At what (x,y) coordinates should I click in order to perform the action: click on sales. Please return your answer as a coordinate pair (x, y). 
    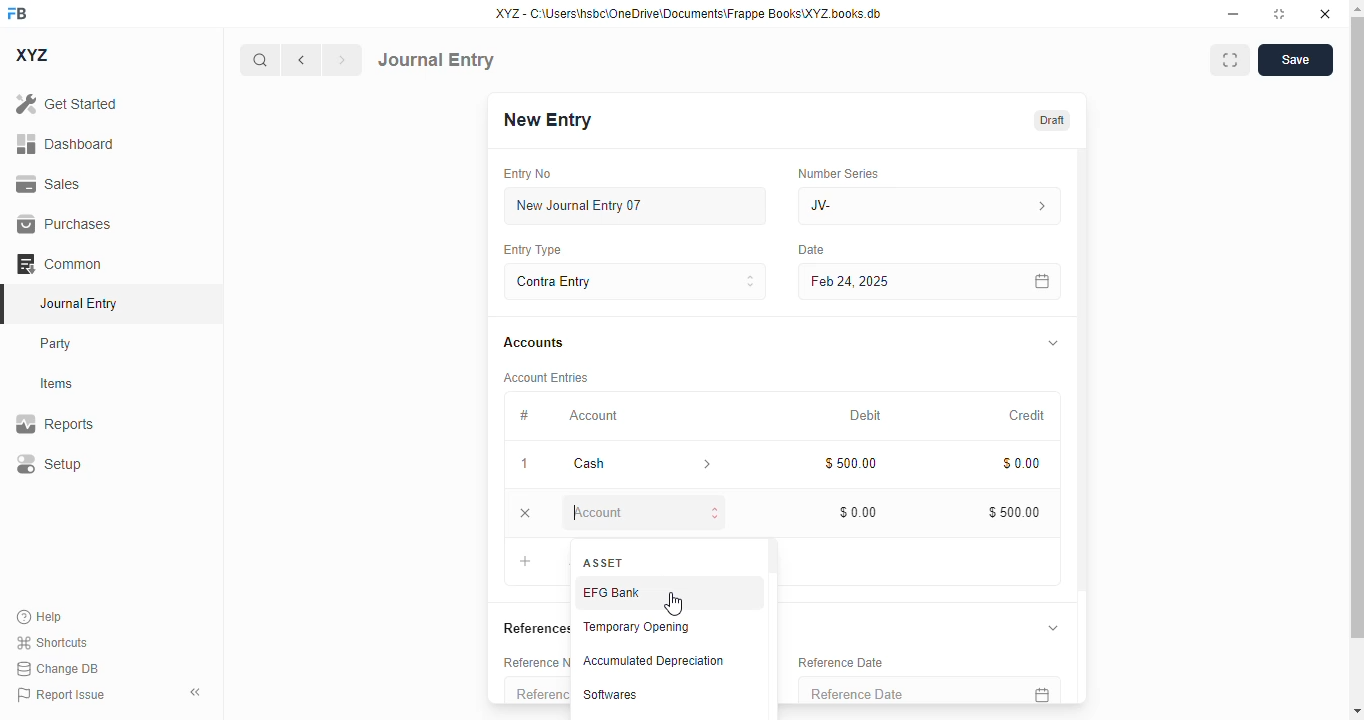
    Looking at the image, I should click on (48, 184).